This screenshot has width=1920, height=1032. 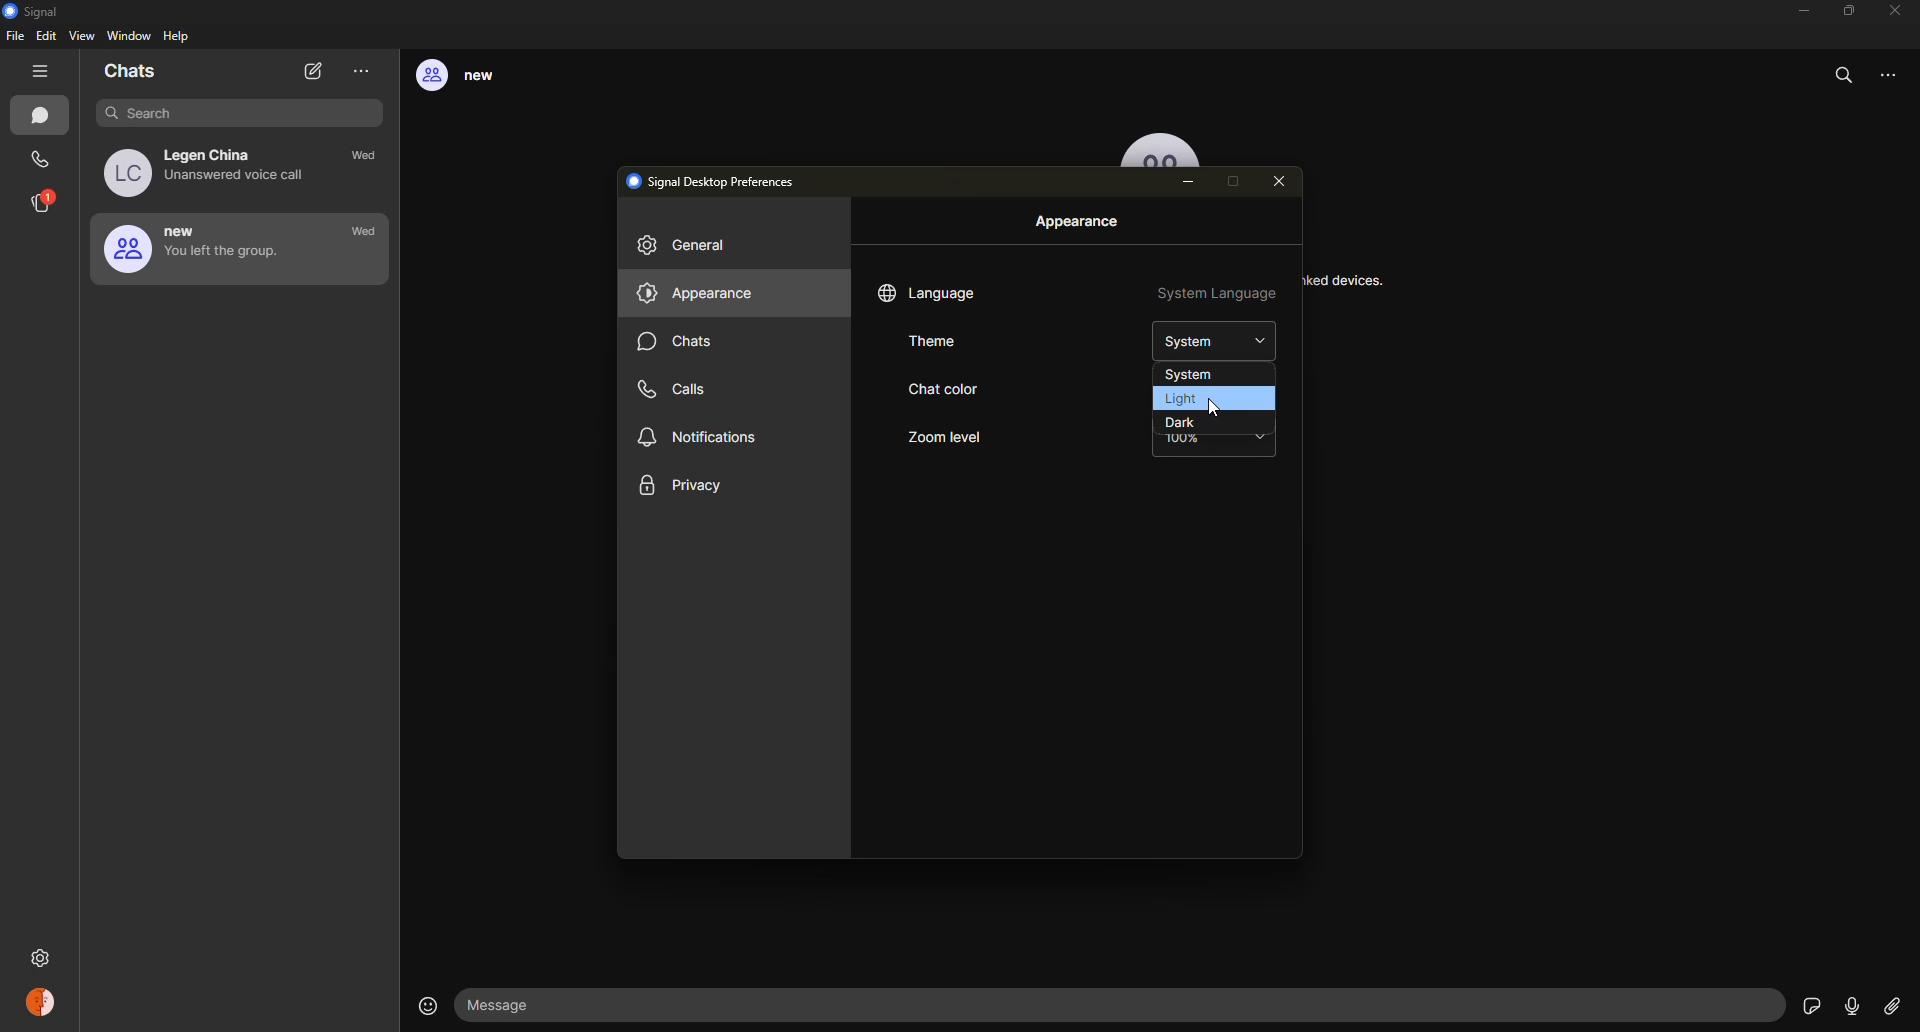 I want to click on view, so click(x=84, y=37).